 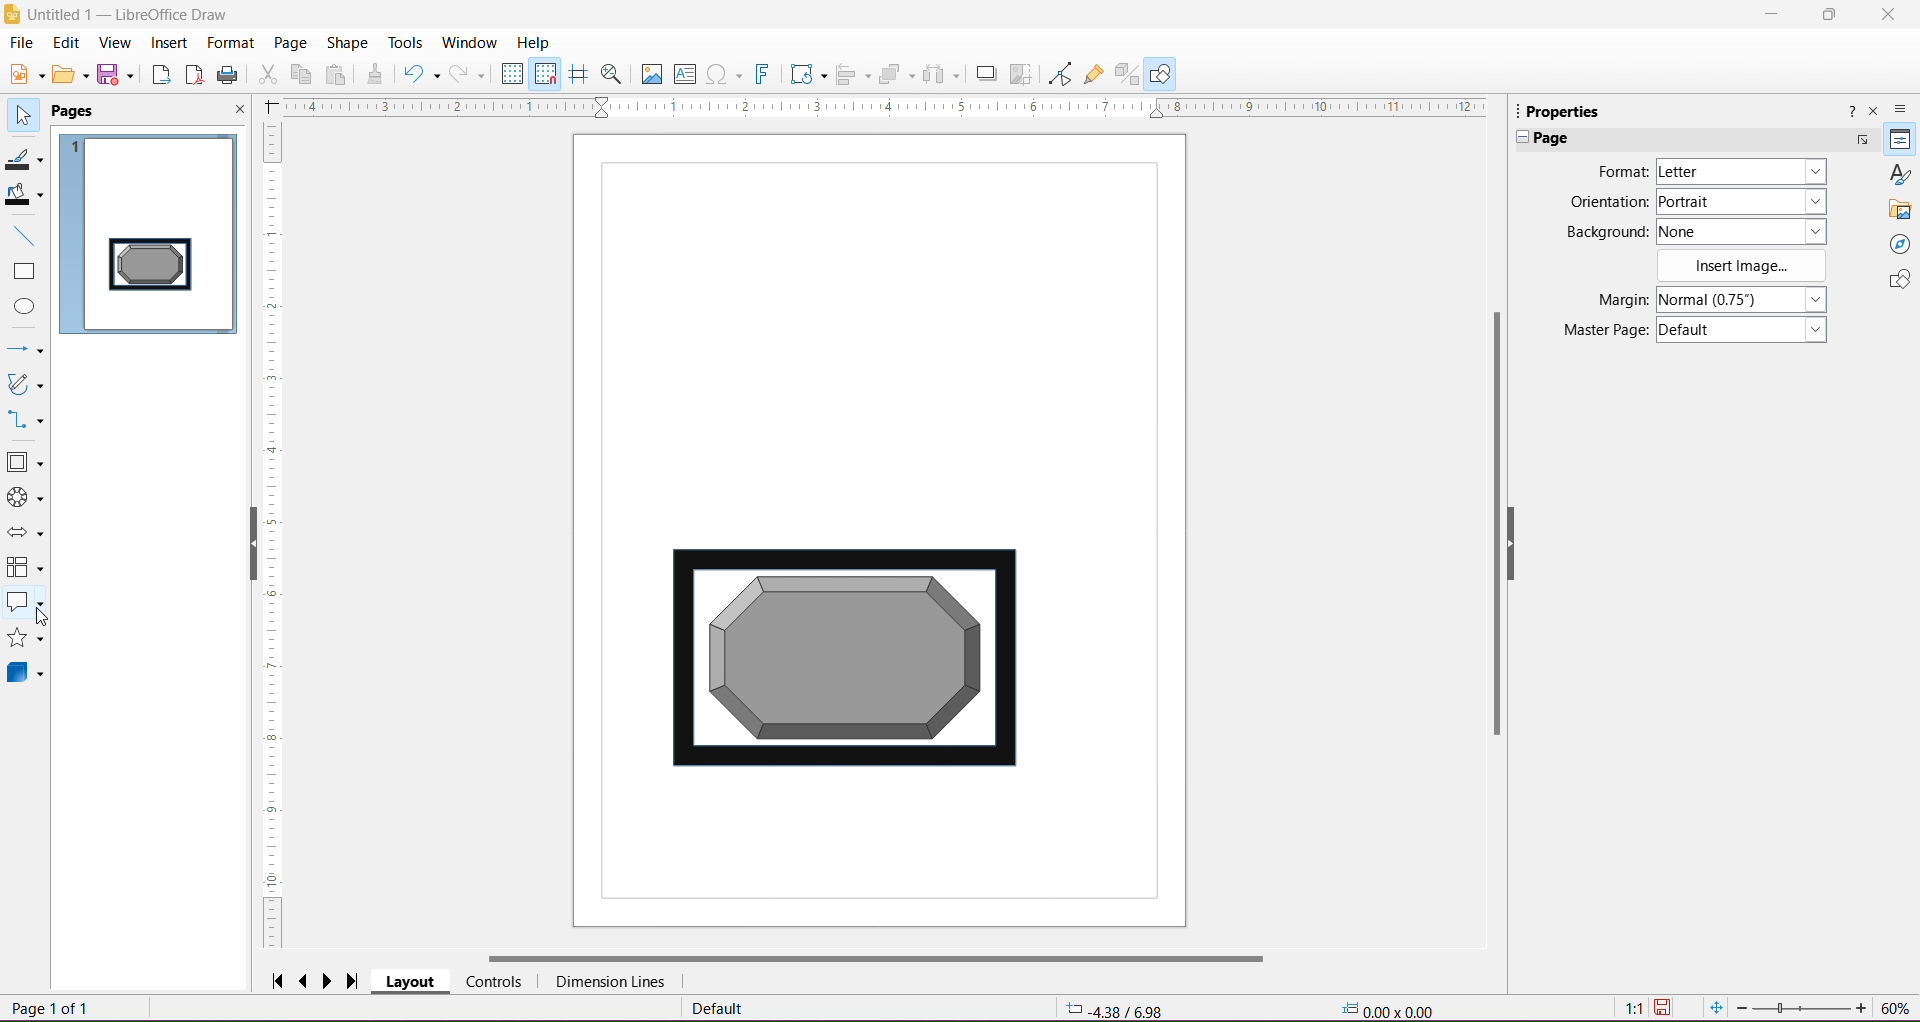 What do you see at coordinates (1904, 108) in the screenshot?
I see `Sidebar settings` at bounding box center [1904, 108].